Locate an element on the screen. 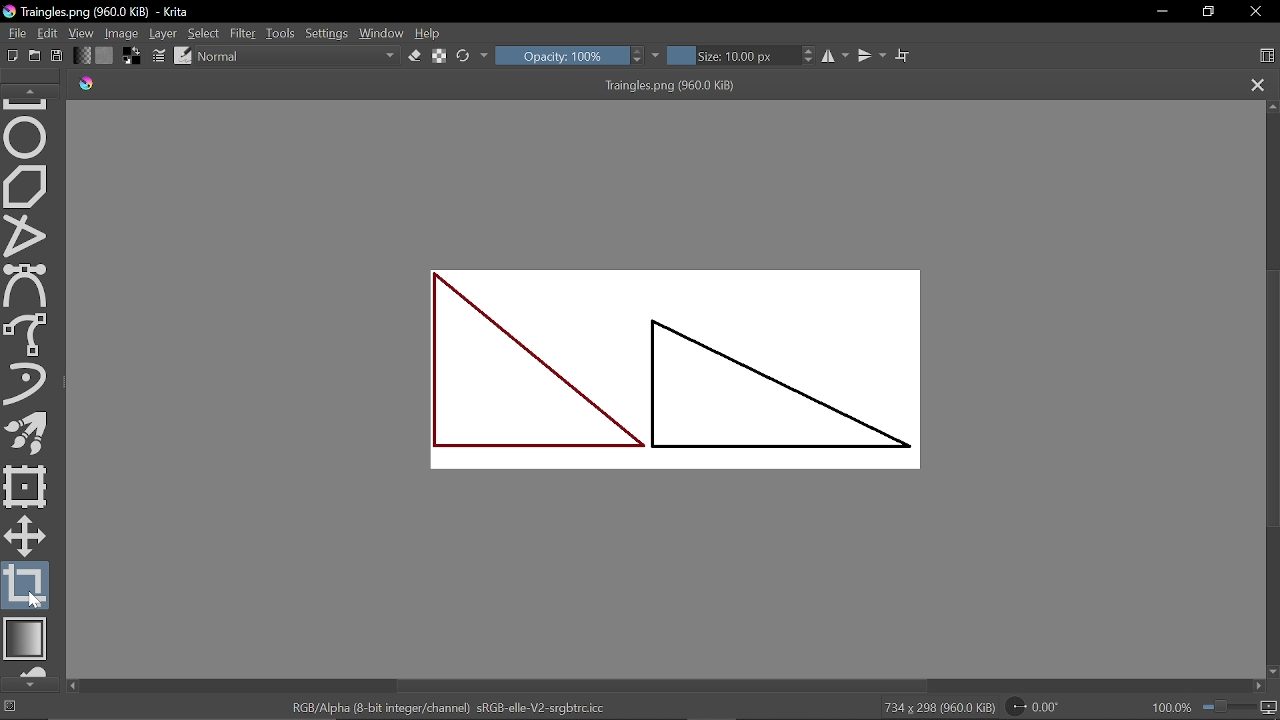  Move up is located at coordinates (1272, 106).